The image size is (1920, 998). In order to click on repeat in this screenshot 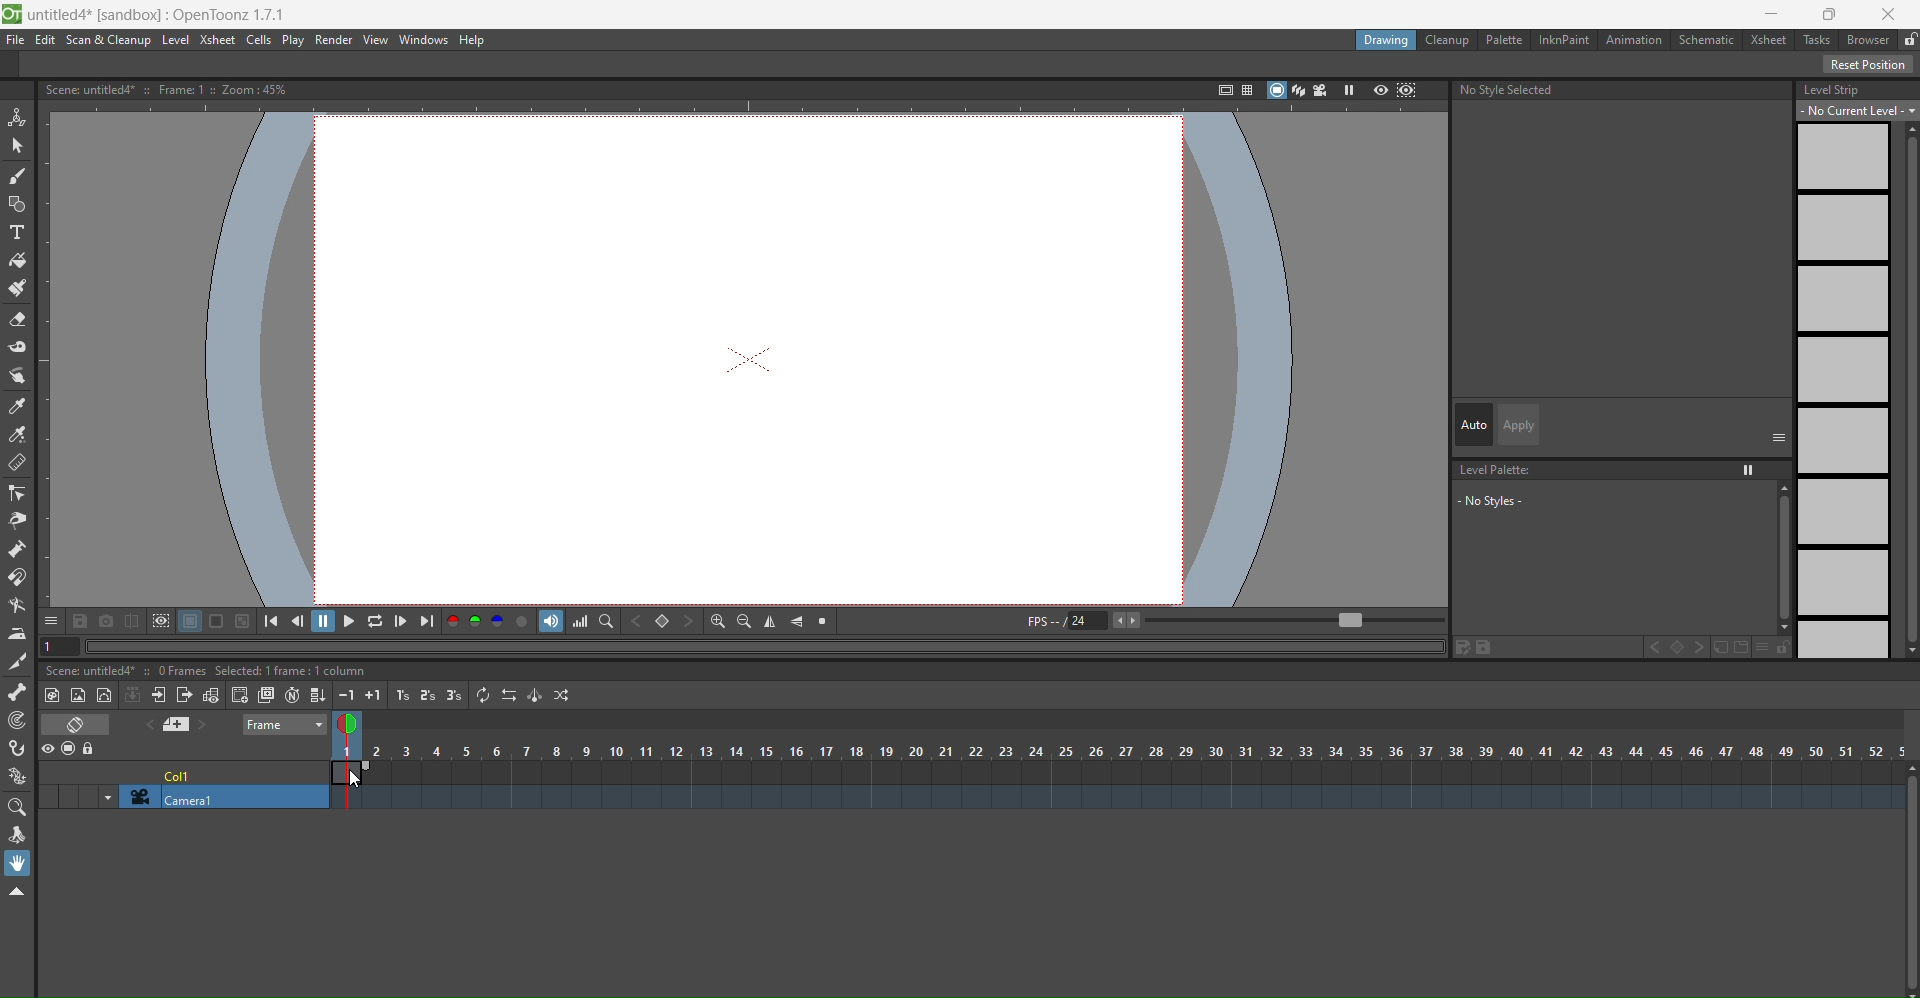, I will do `click(483, 694)`.